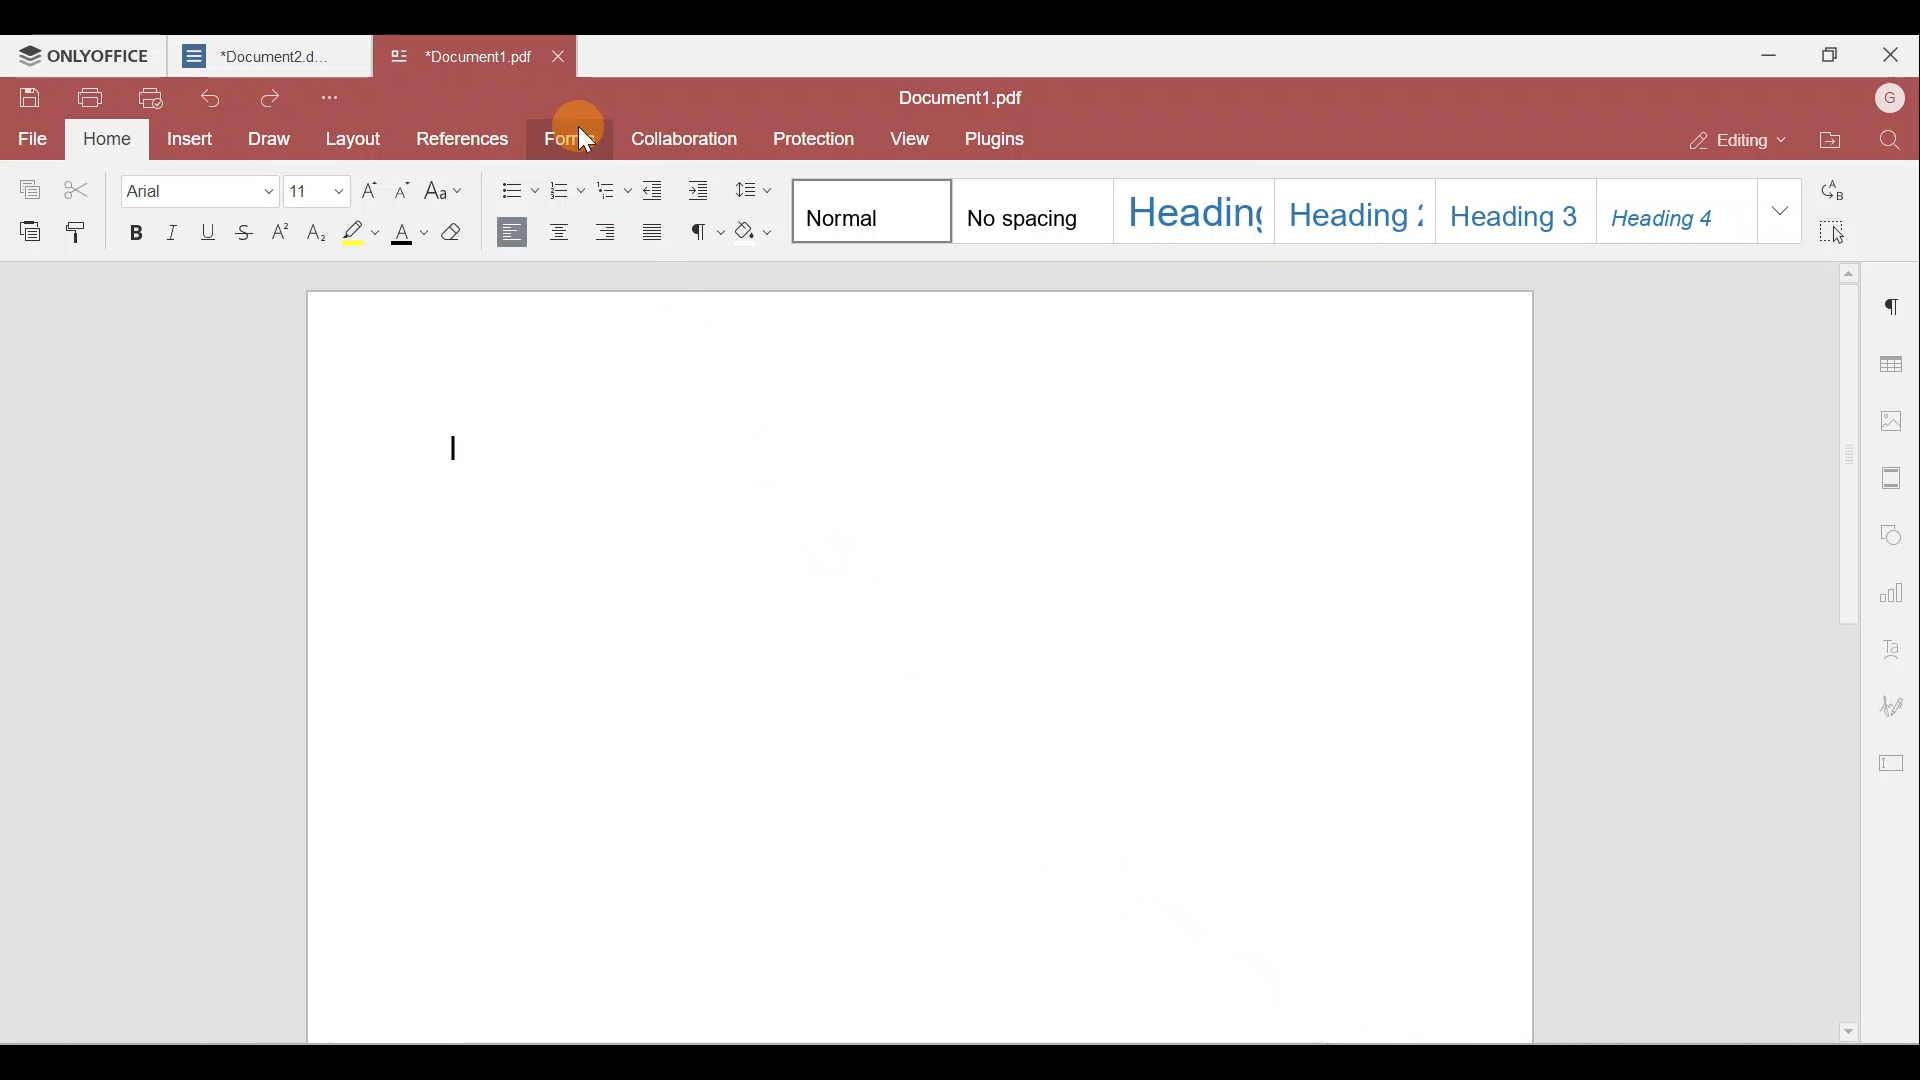 This screenshot has width=1920, height=1080. Describe the element at coordinates (758, 232) in the screenshot. I see `Shading` at that location.